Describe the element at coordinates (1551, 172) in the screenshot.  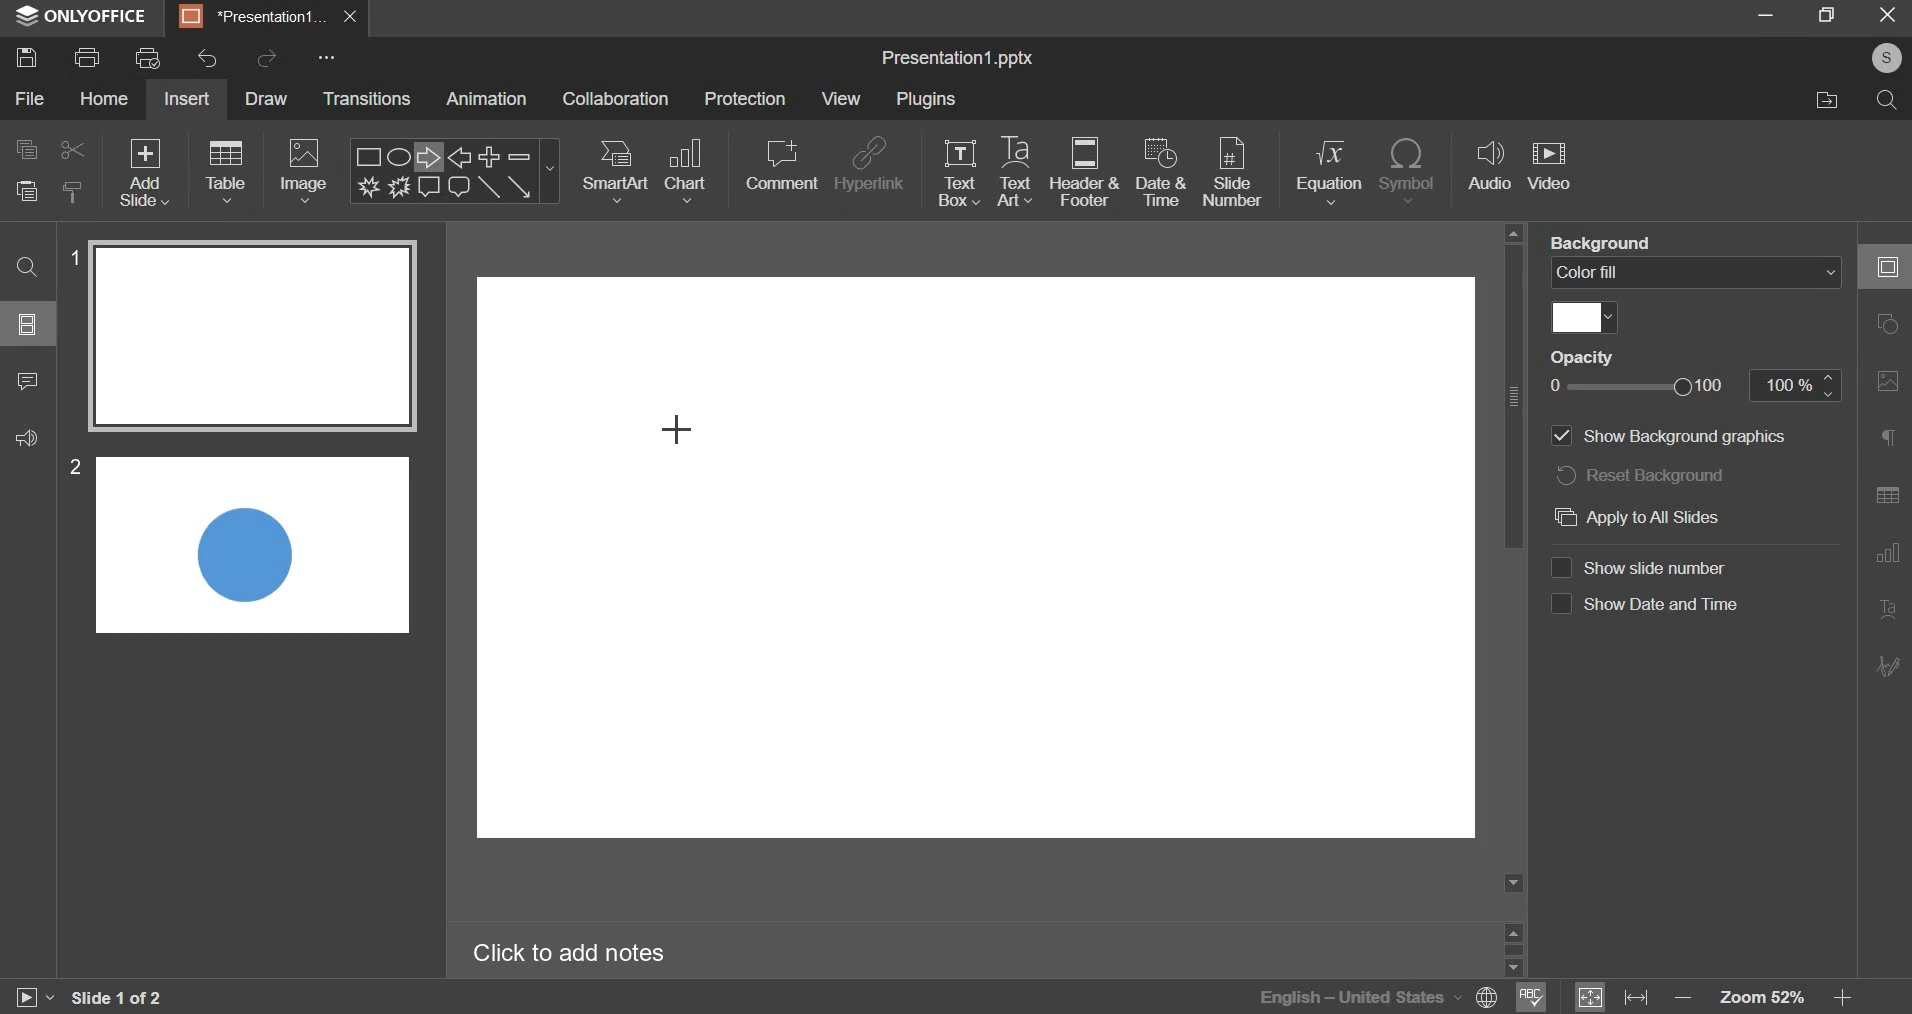
I see `insert video` at that location.